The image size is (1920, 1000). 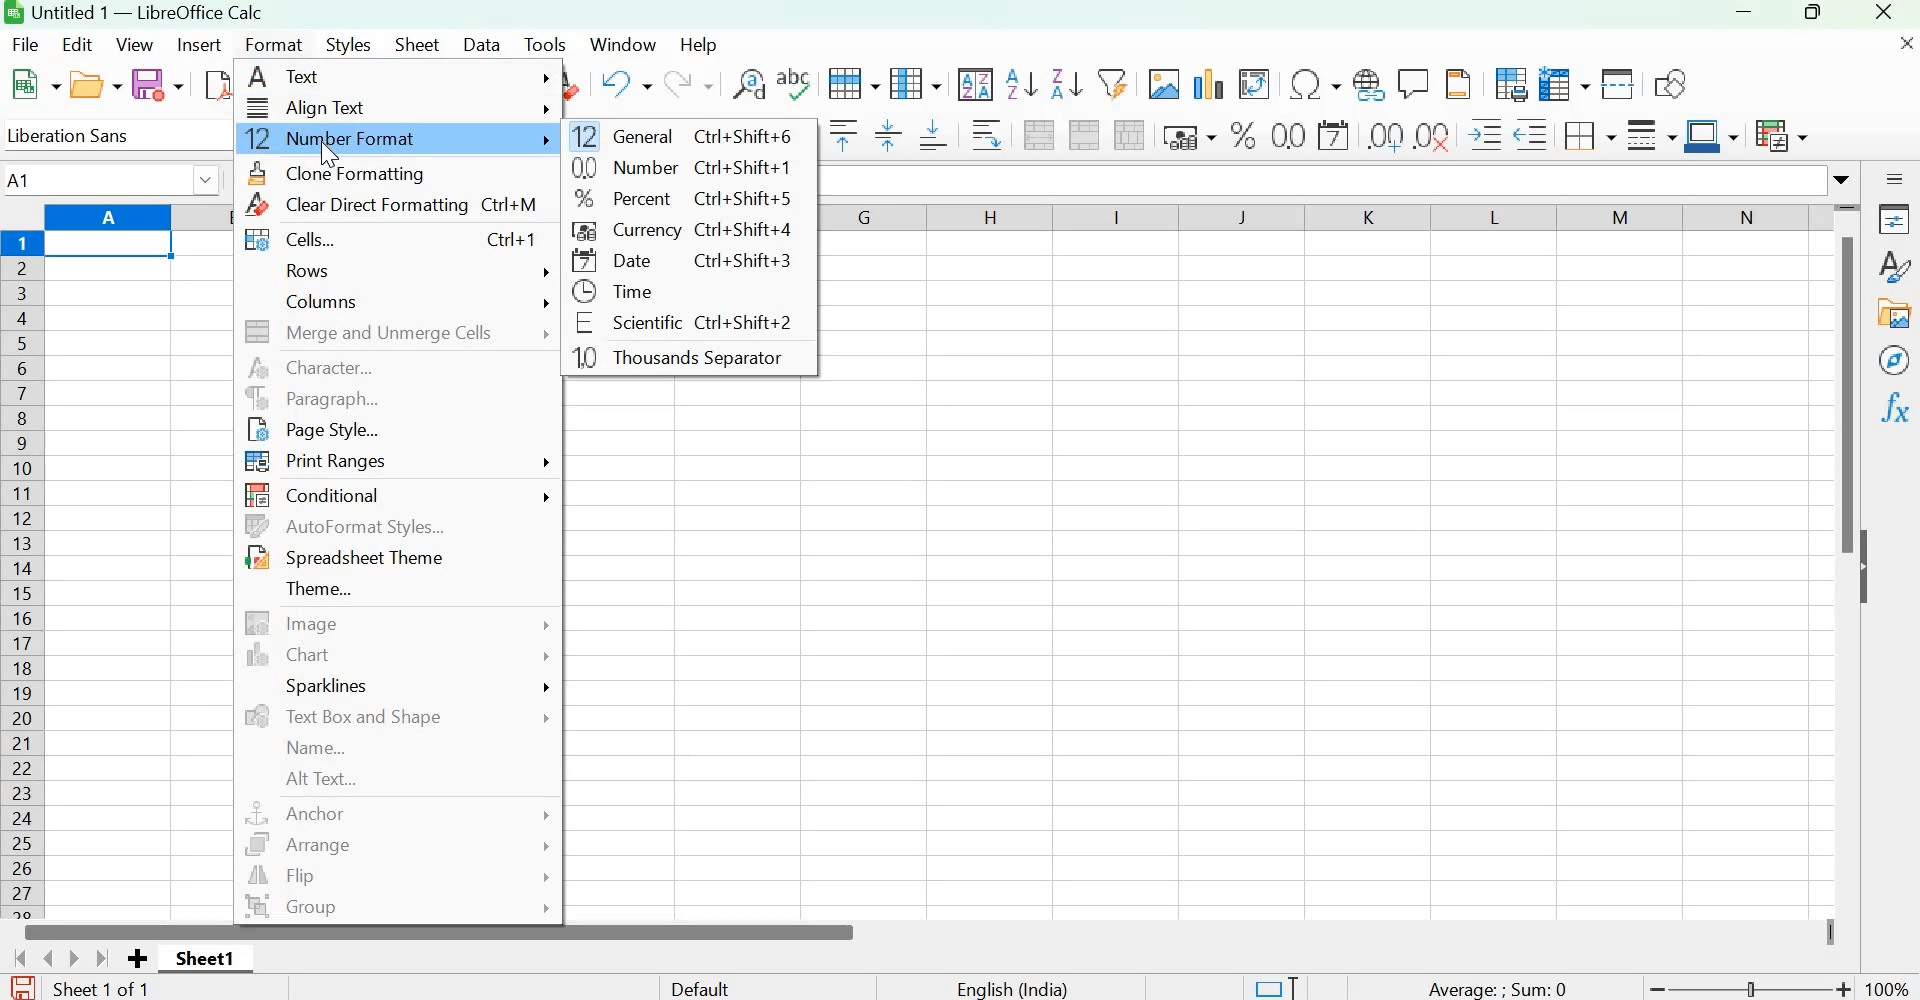 I want to click on Window, so click(x=622, y=42).